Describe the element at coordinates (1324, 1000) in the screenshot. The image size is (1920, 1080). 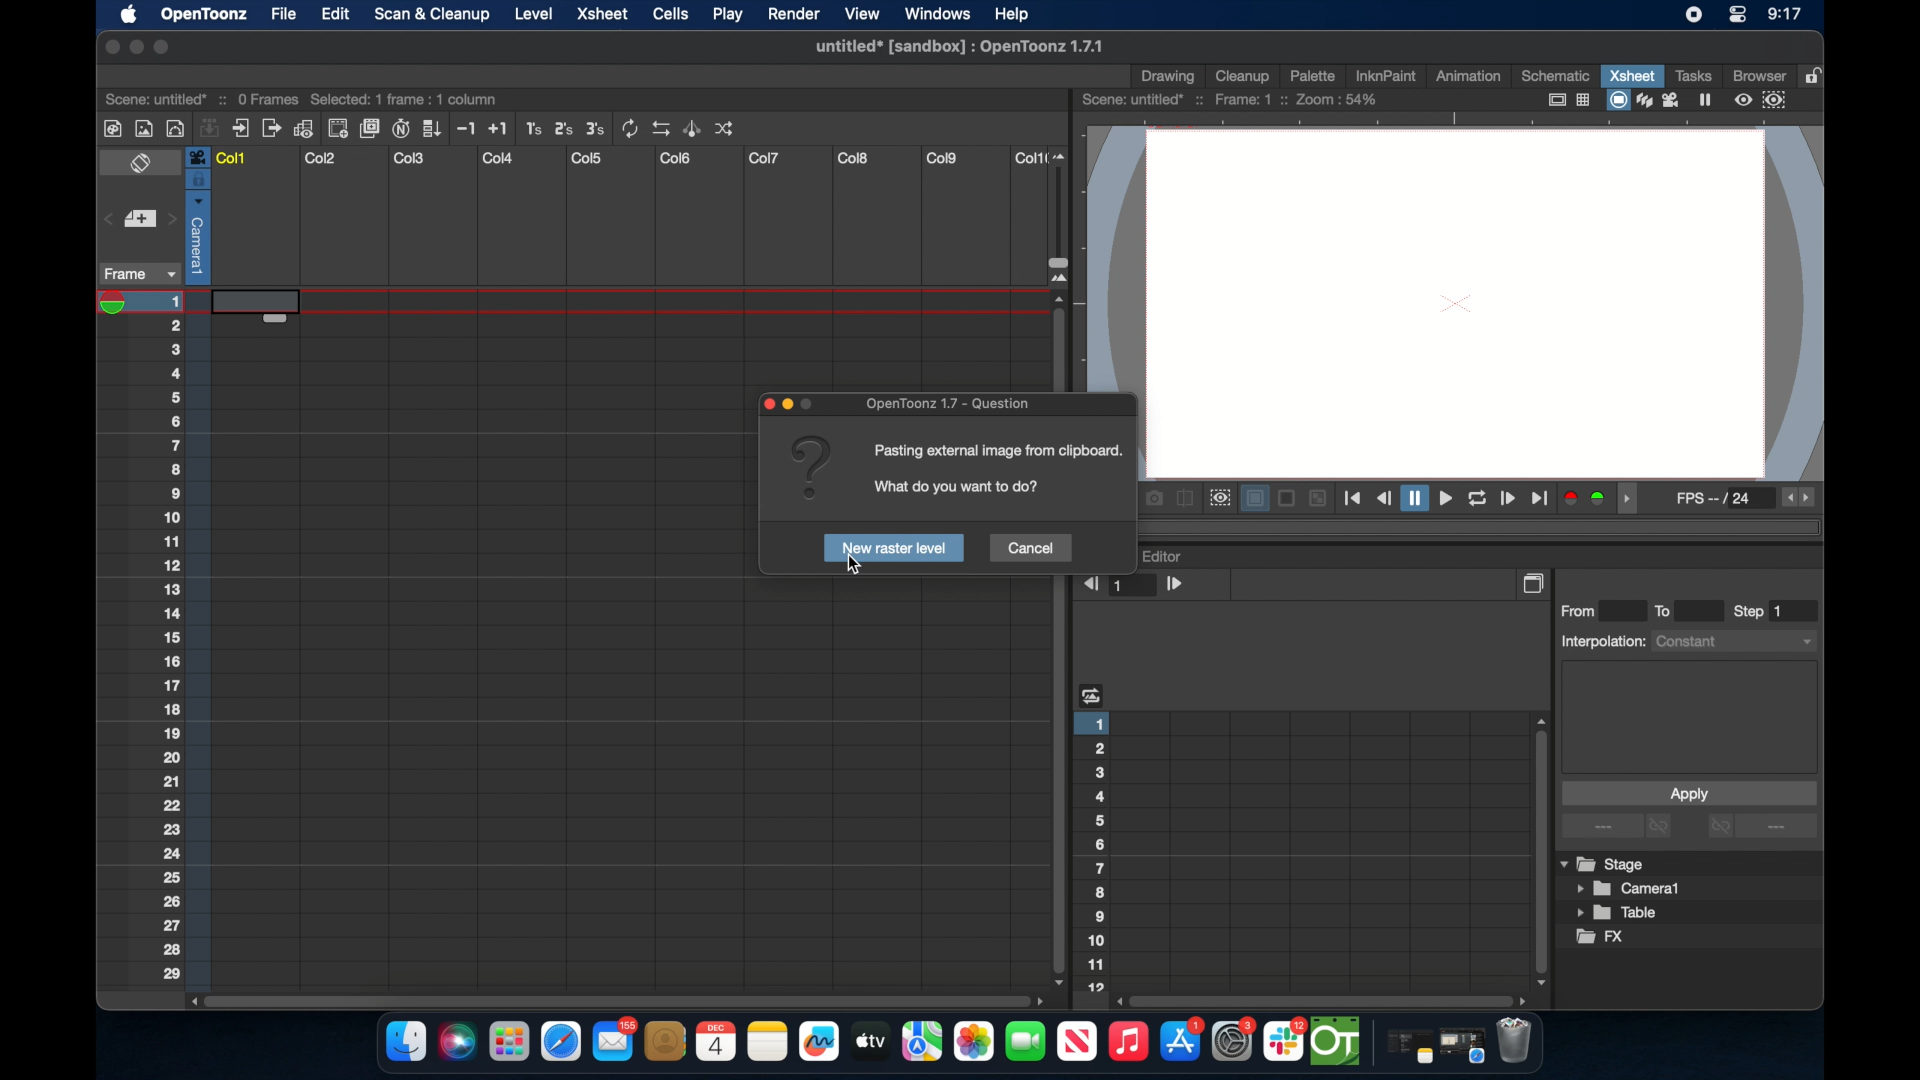
I see `scroll box` at that location.